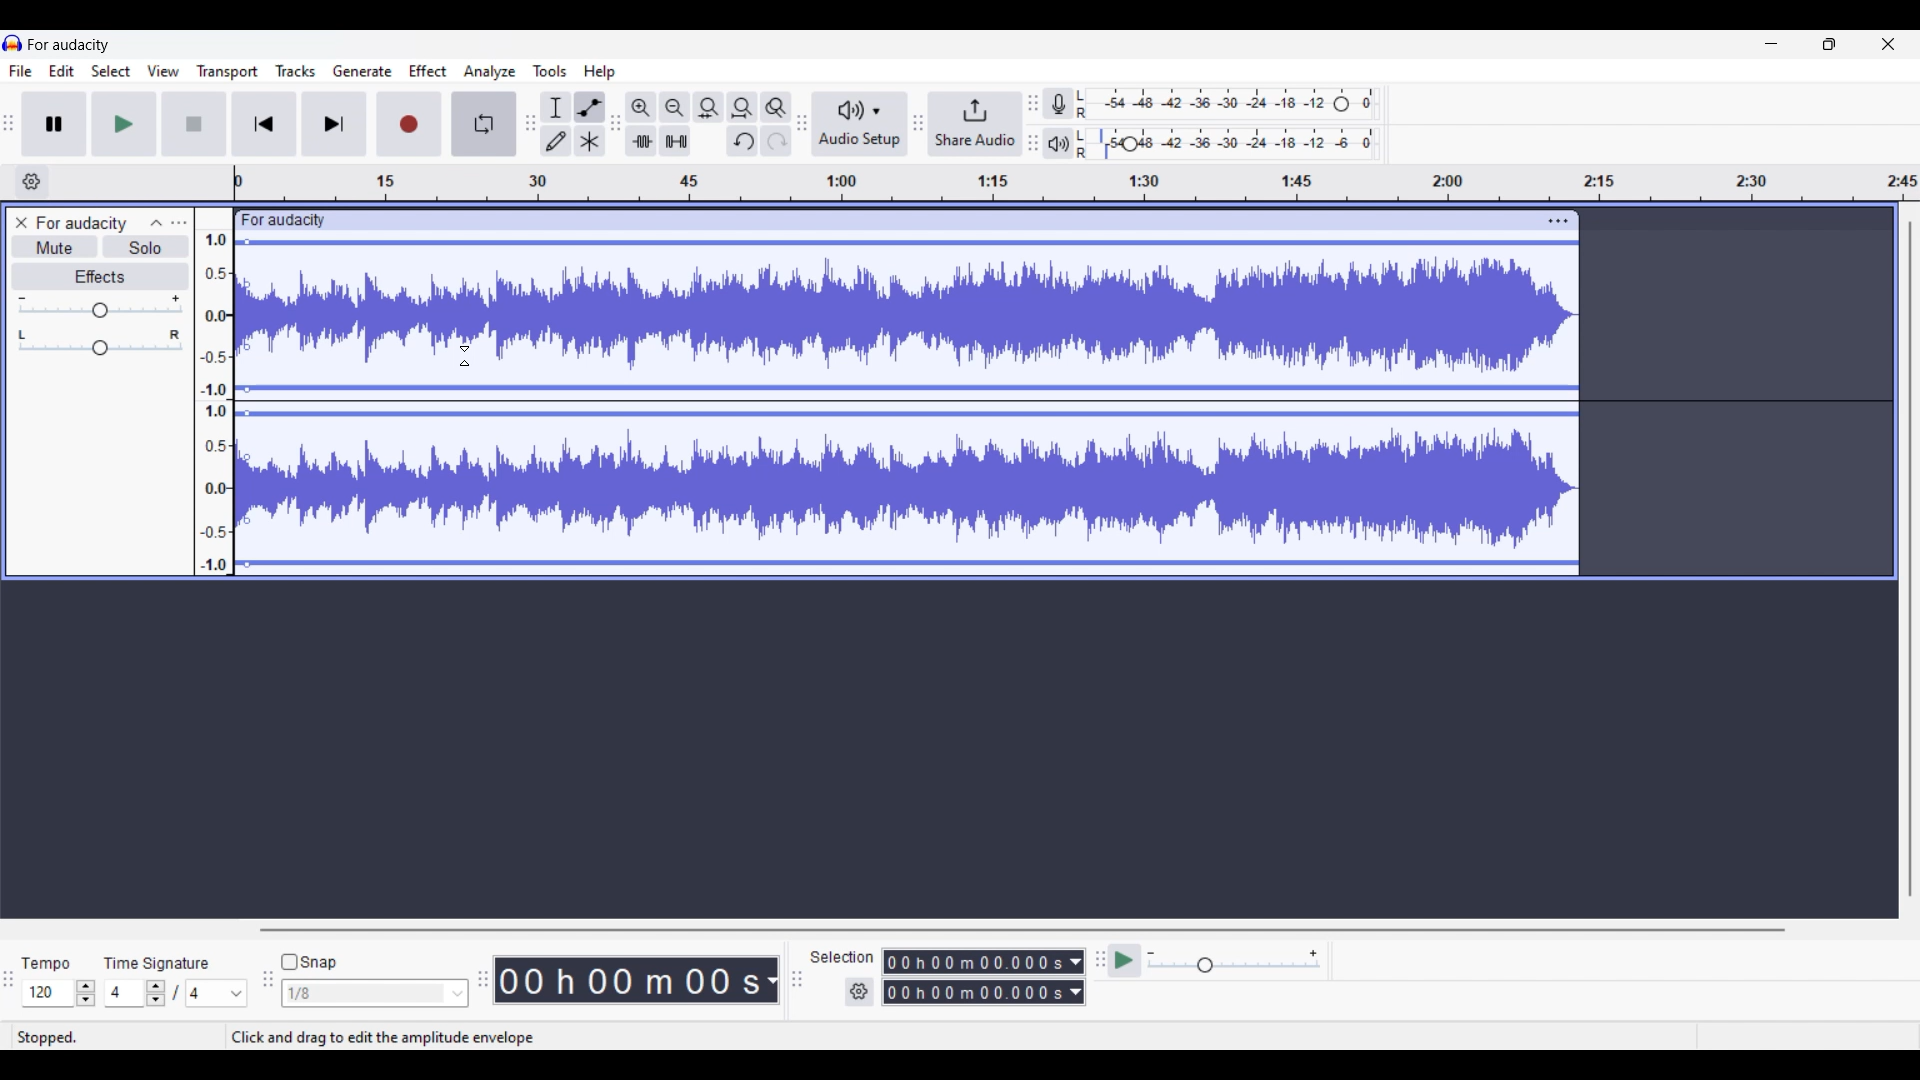  I want to click on Generate, so click(362, 71).